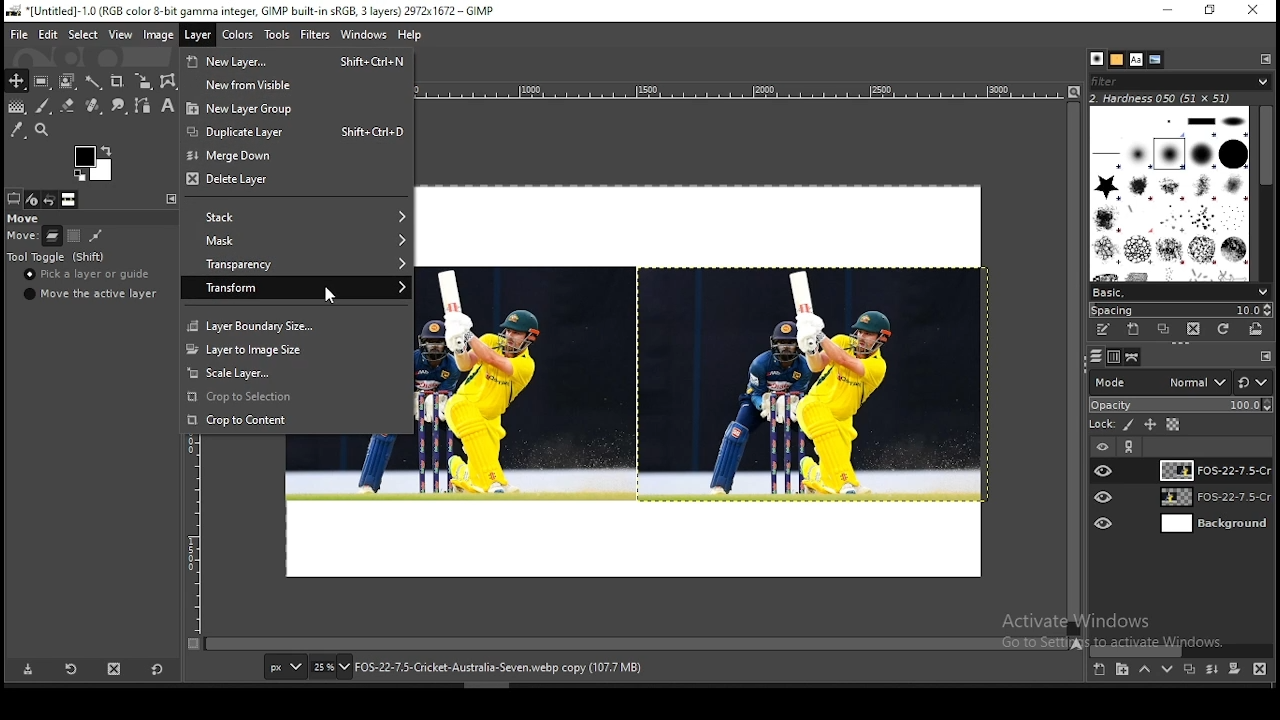  What do you see at coordinates (1098, 671) in the screenshot?
I see `new layer ` at bounding box center [1098, 671].